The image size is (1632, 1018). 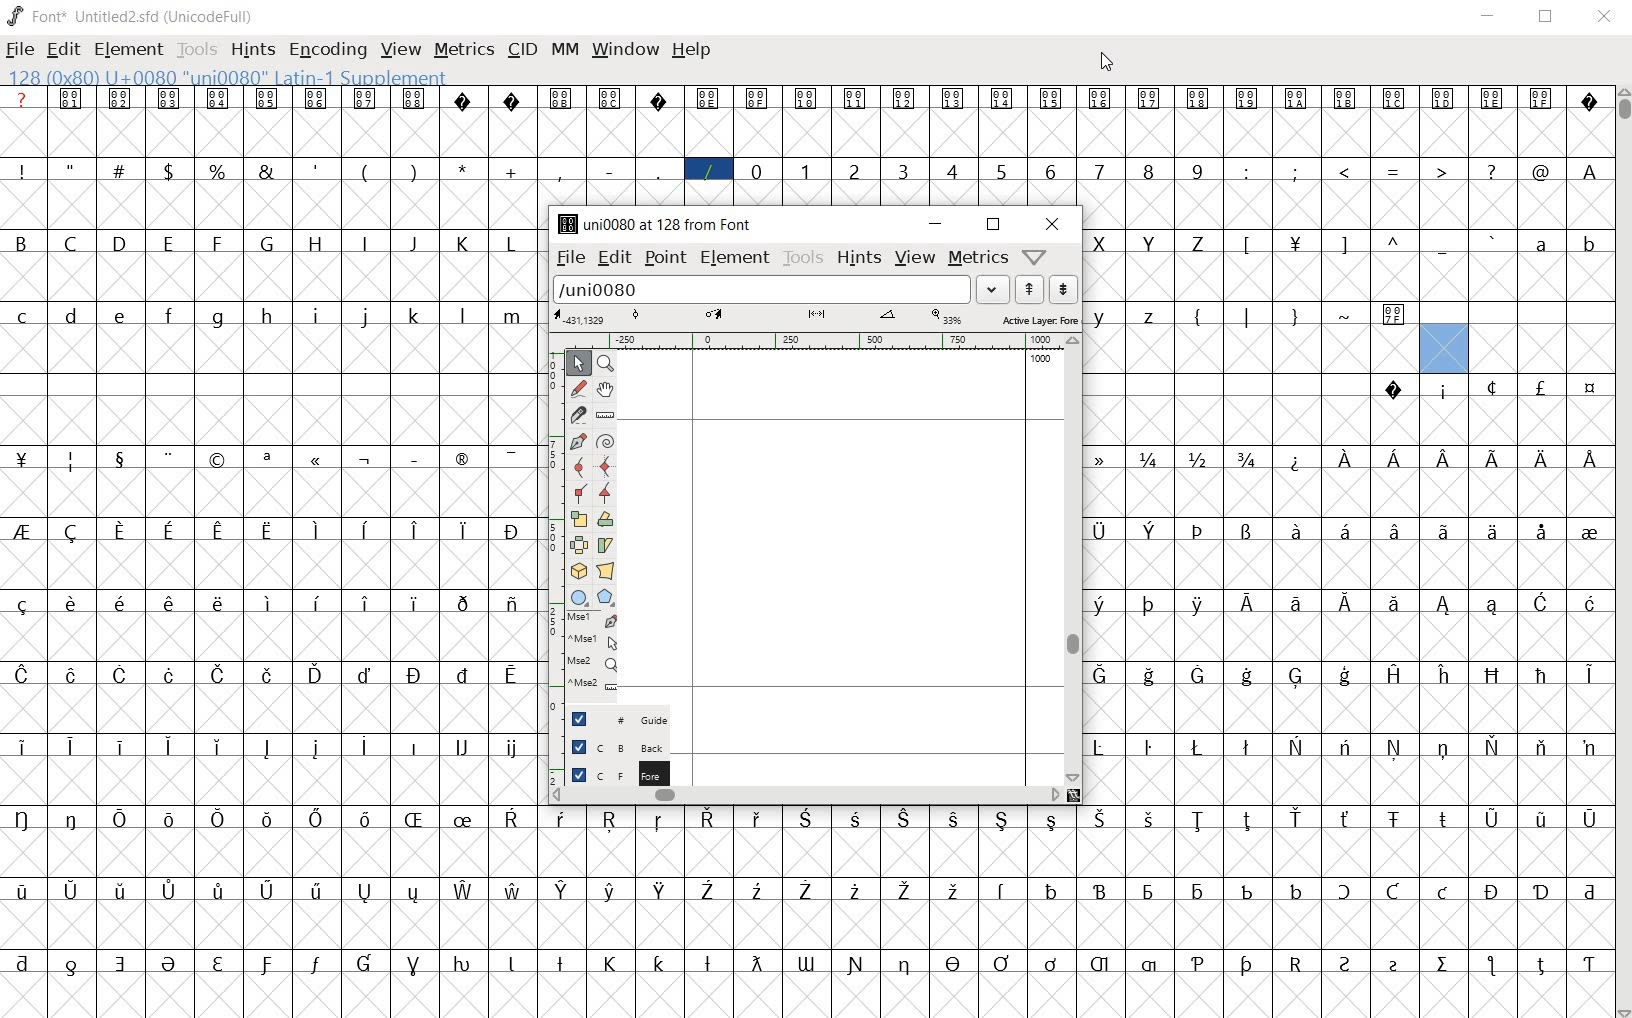 I want to click on glyph, so click(x=1297, y=462).